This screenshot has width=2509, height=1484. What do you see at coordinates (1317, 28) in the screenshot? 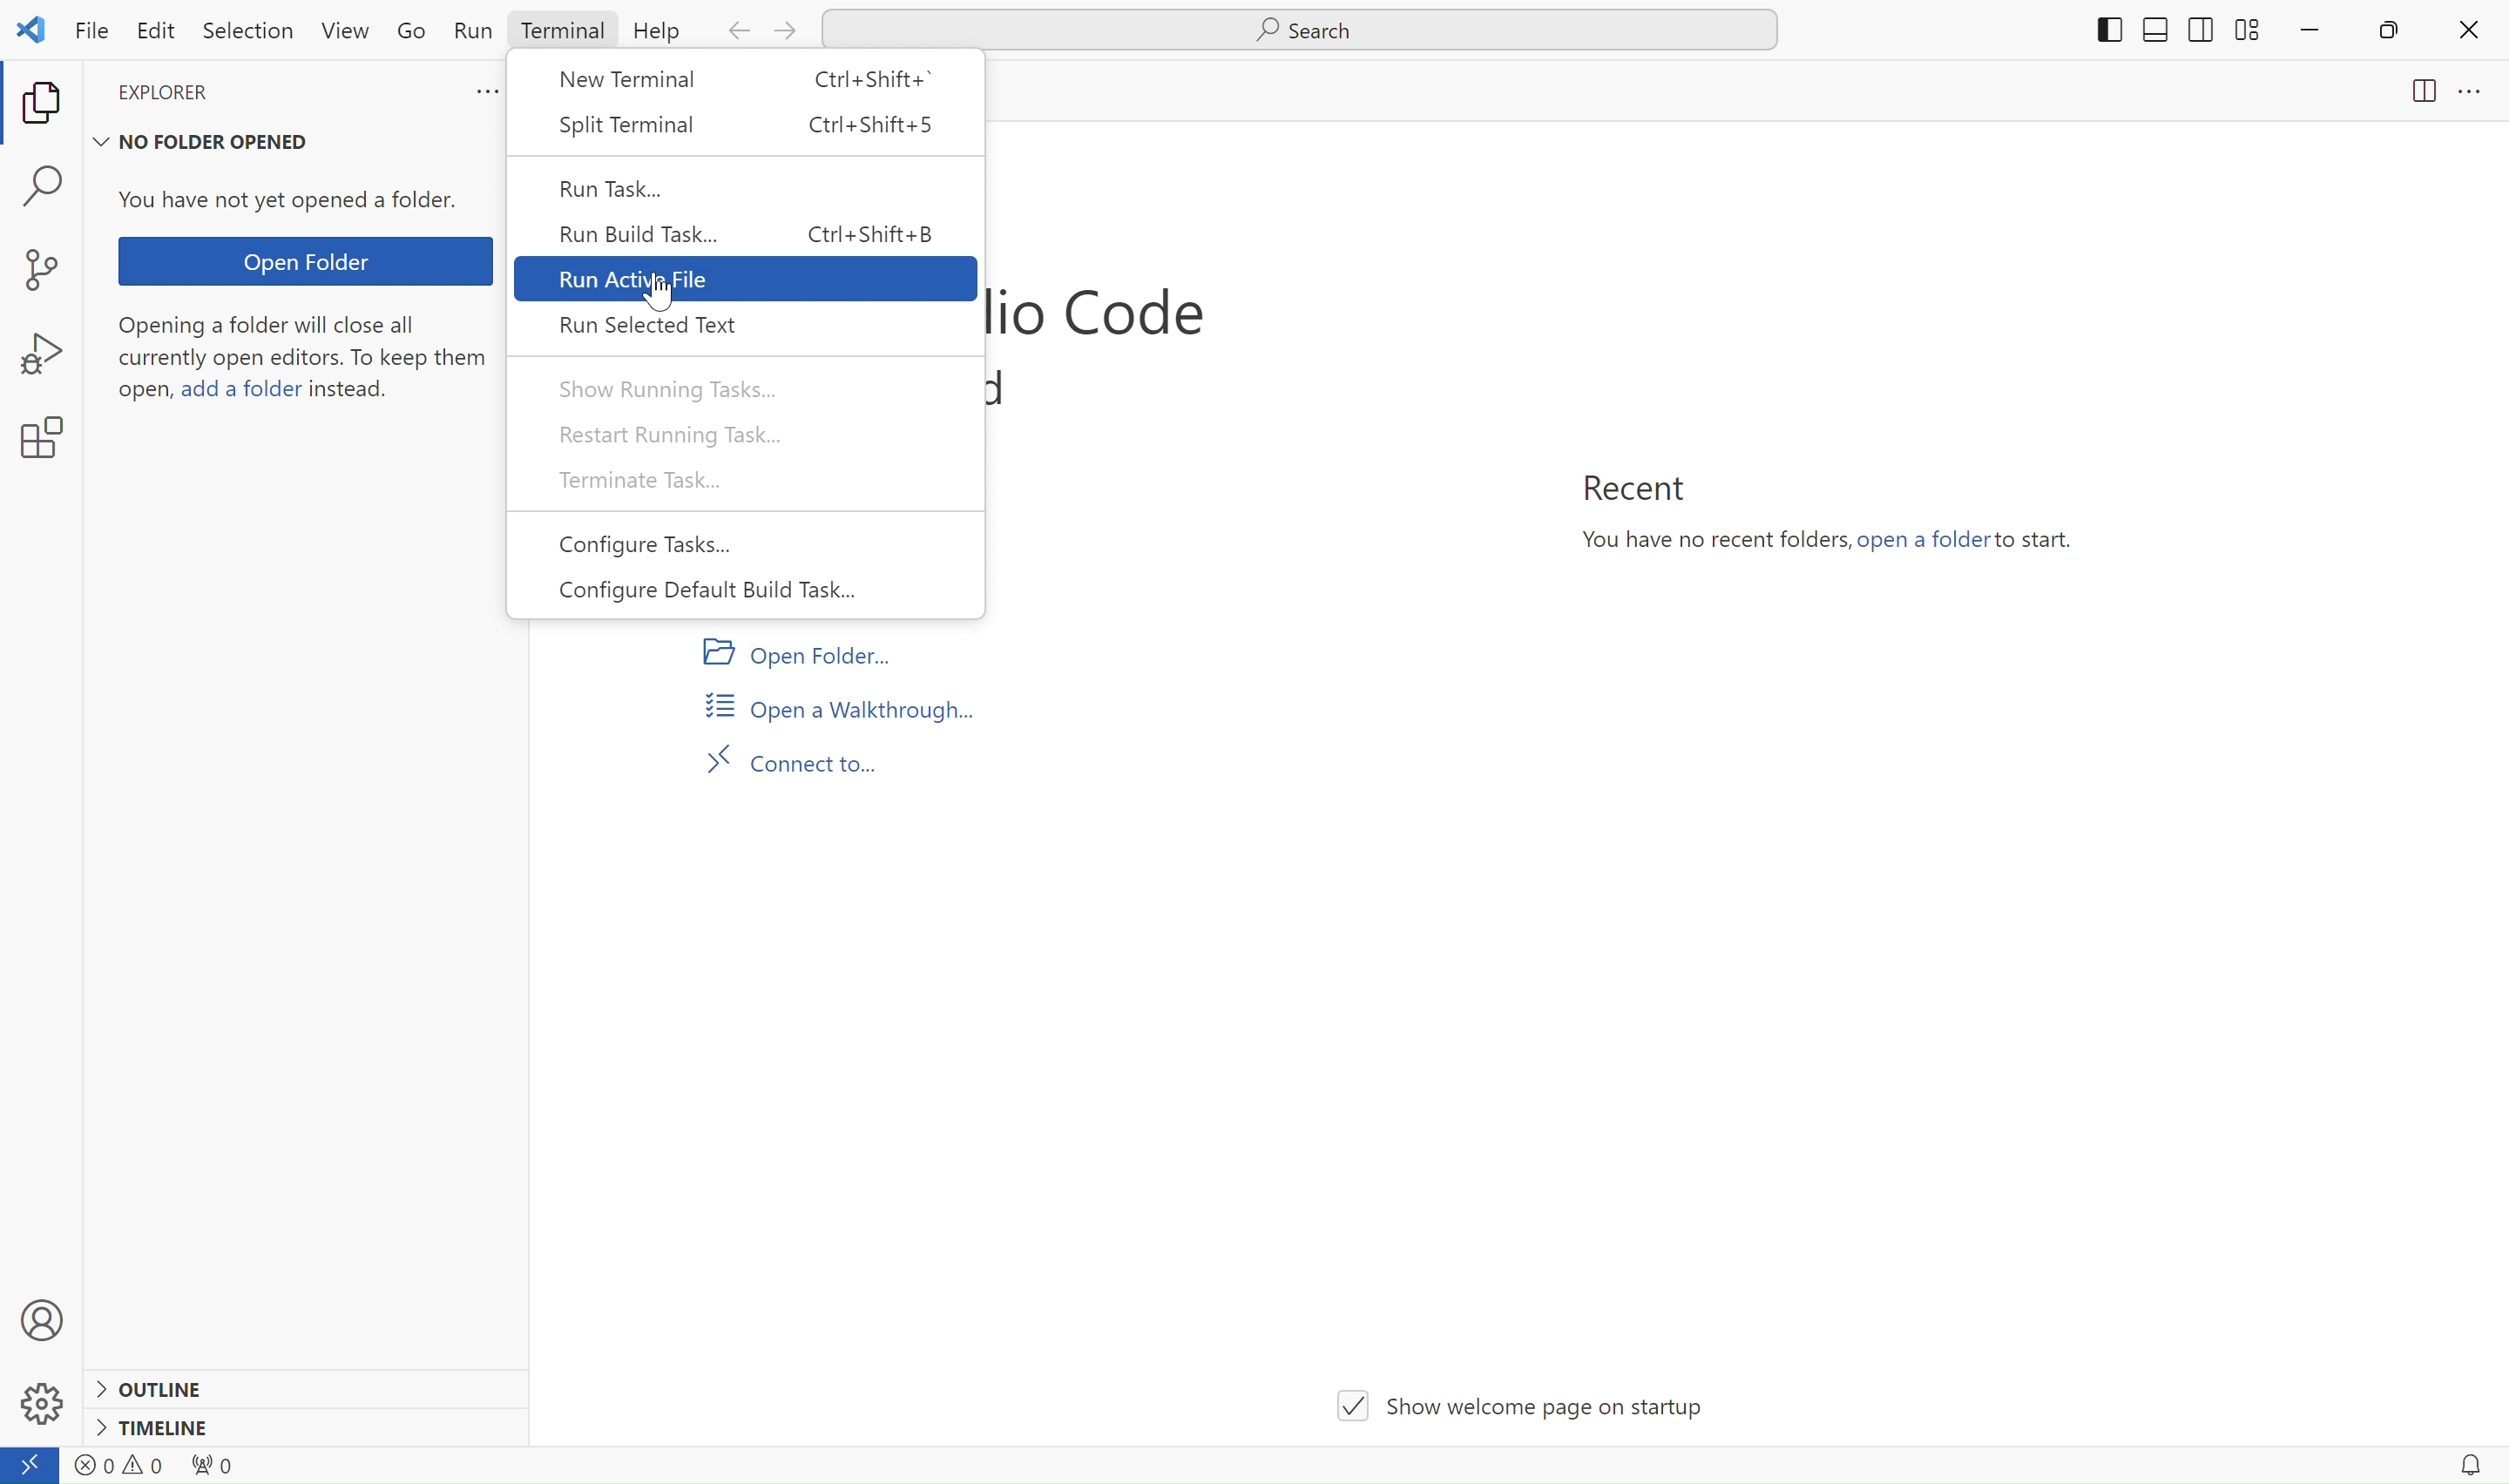
I see `Search` at bounding box center [1317, 28].